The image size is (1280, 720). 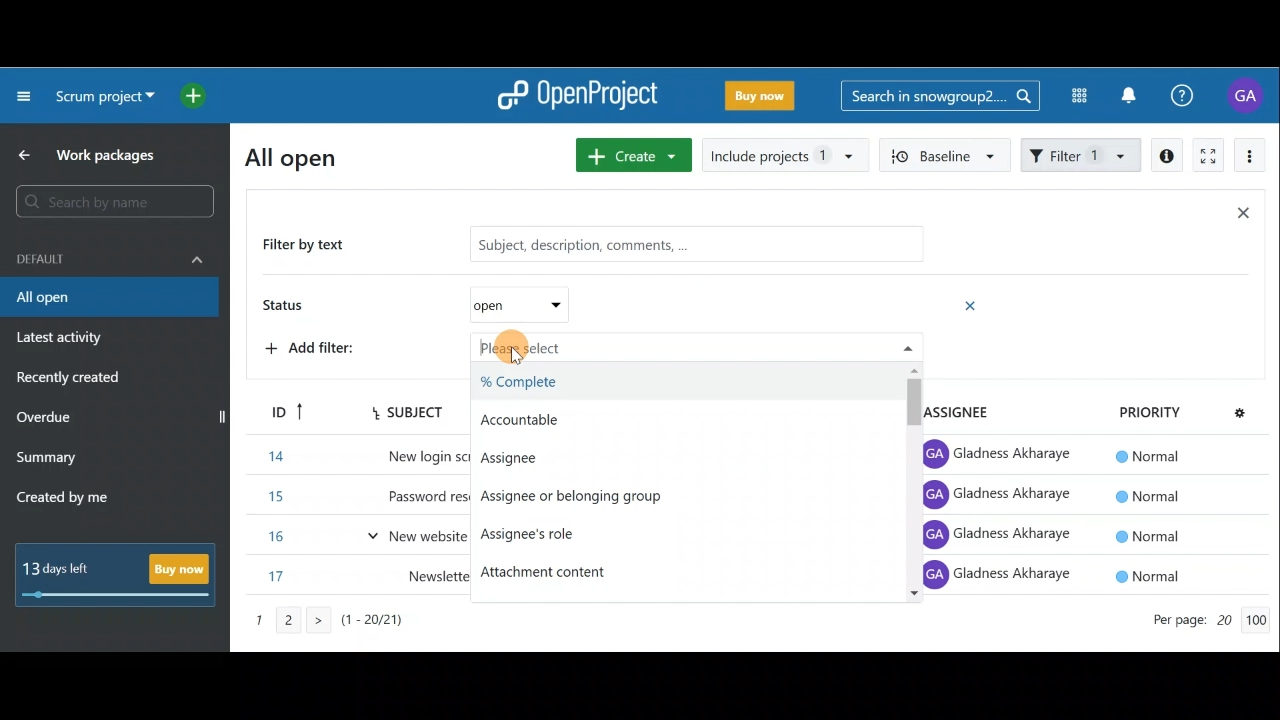 I want to click on More actions, so click(x=1250, y=159).